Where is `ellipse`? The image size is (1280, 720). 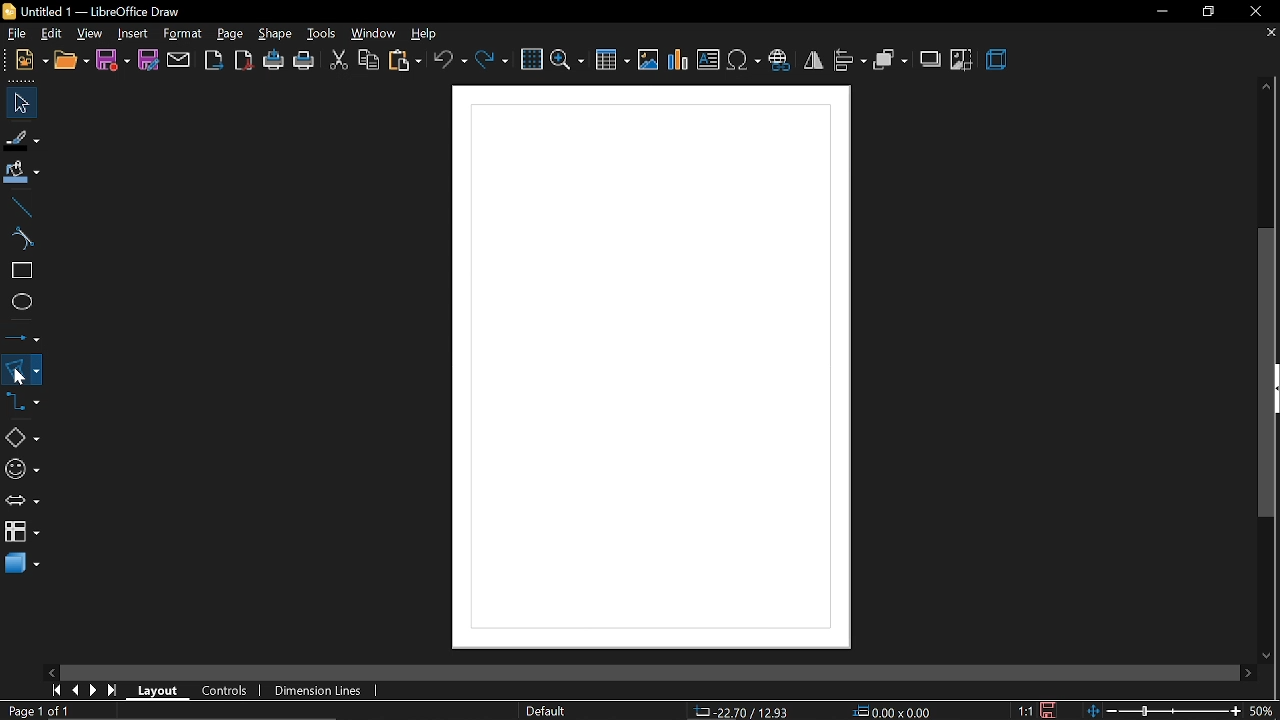
ellipse is located at coordinates (18, 304).